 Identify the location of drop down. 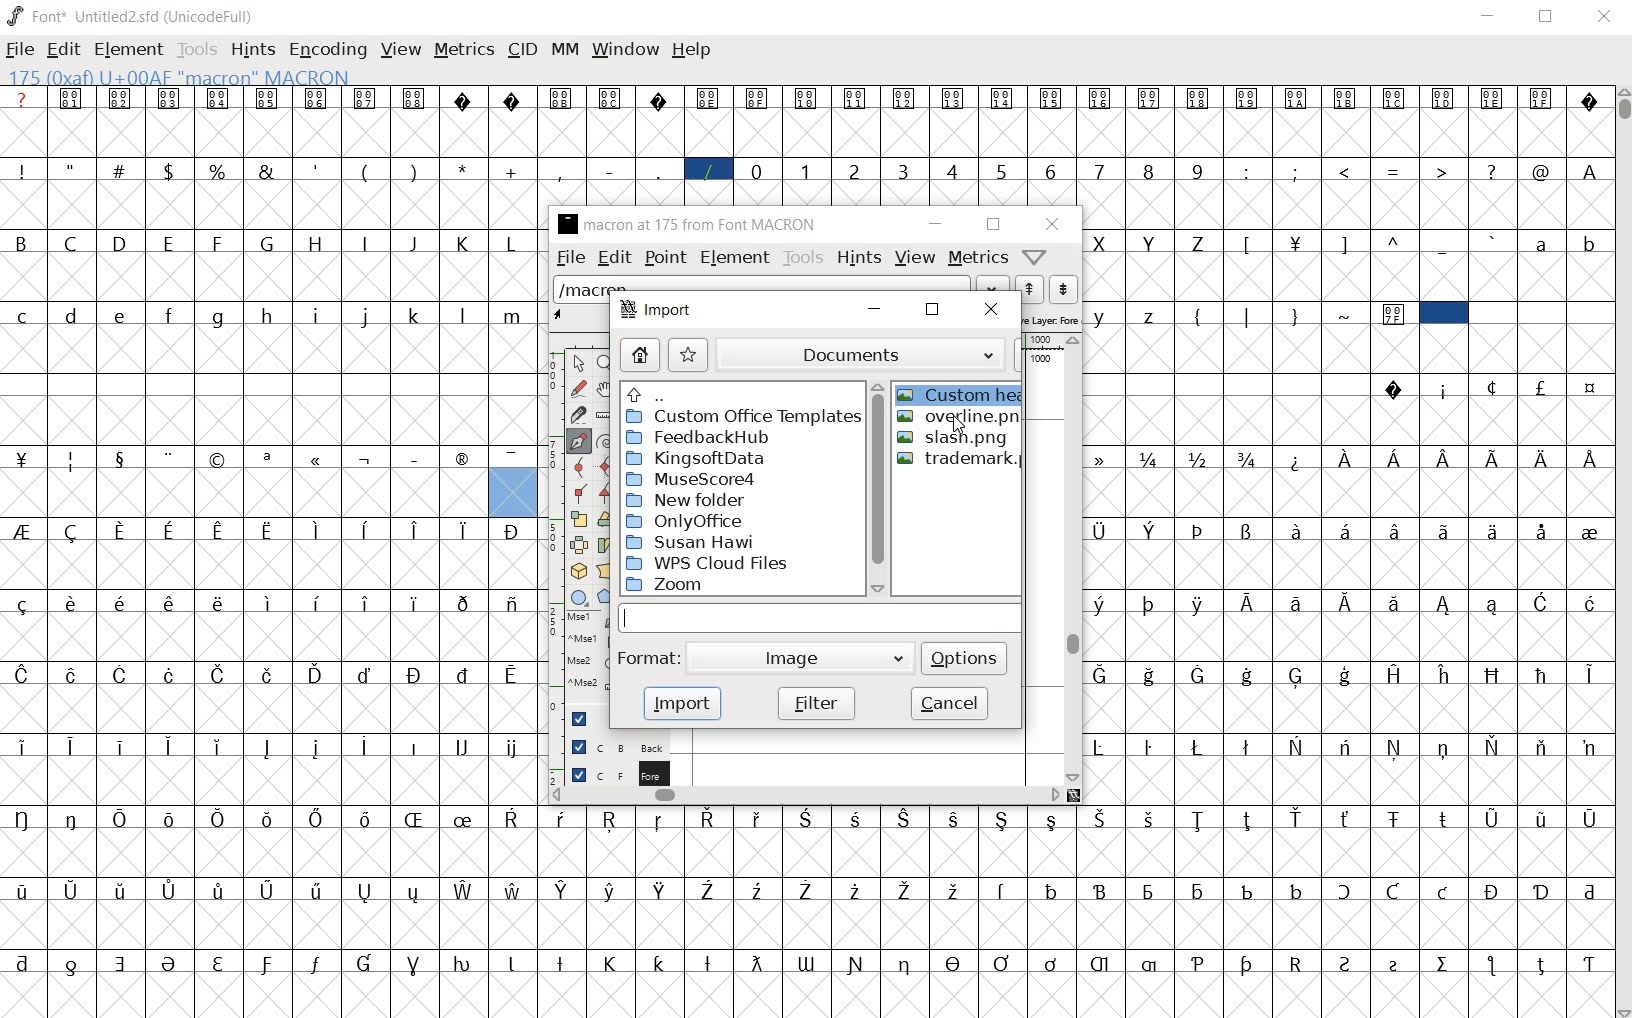
(895, 656).